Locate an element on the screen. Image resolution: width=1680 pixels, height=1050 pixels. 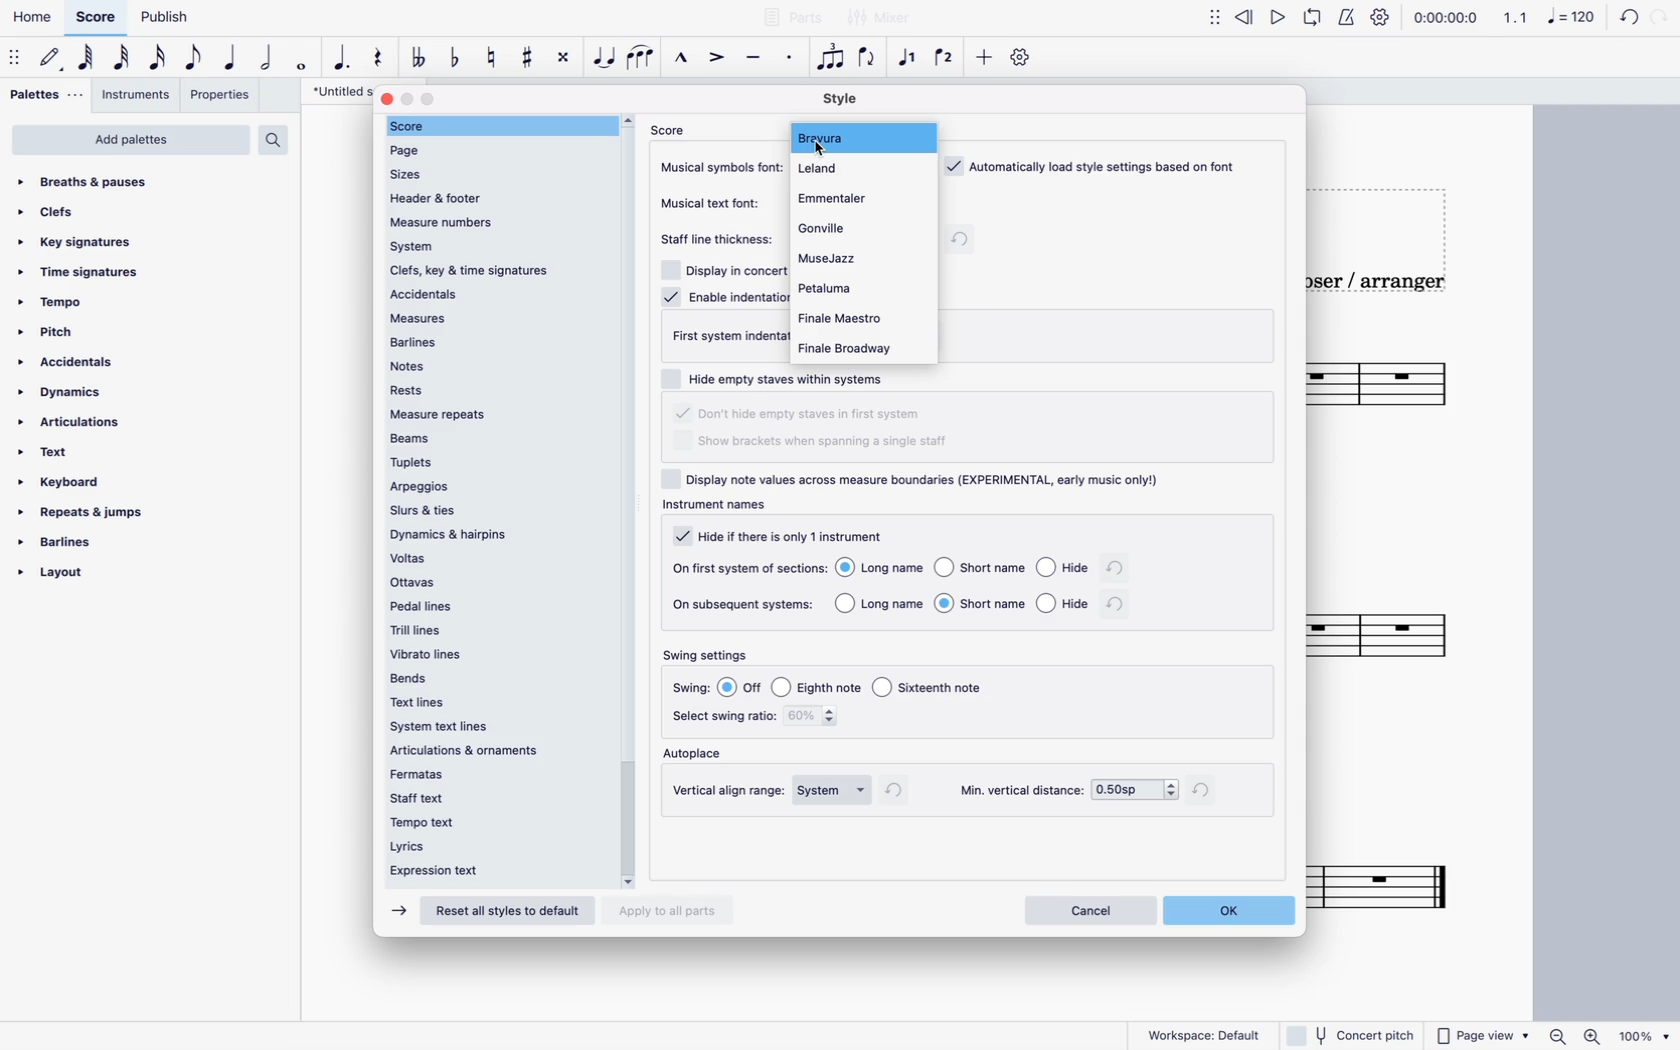
swing ratio is located at coordinates (815, 718).